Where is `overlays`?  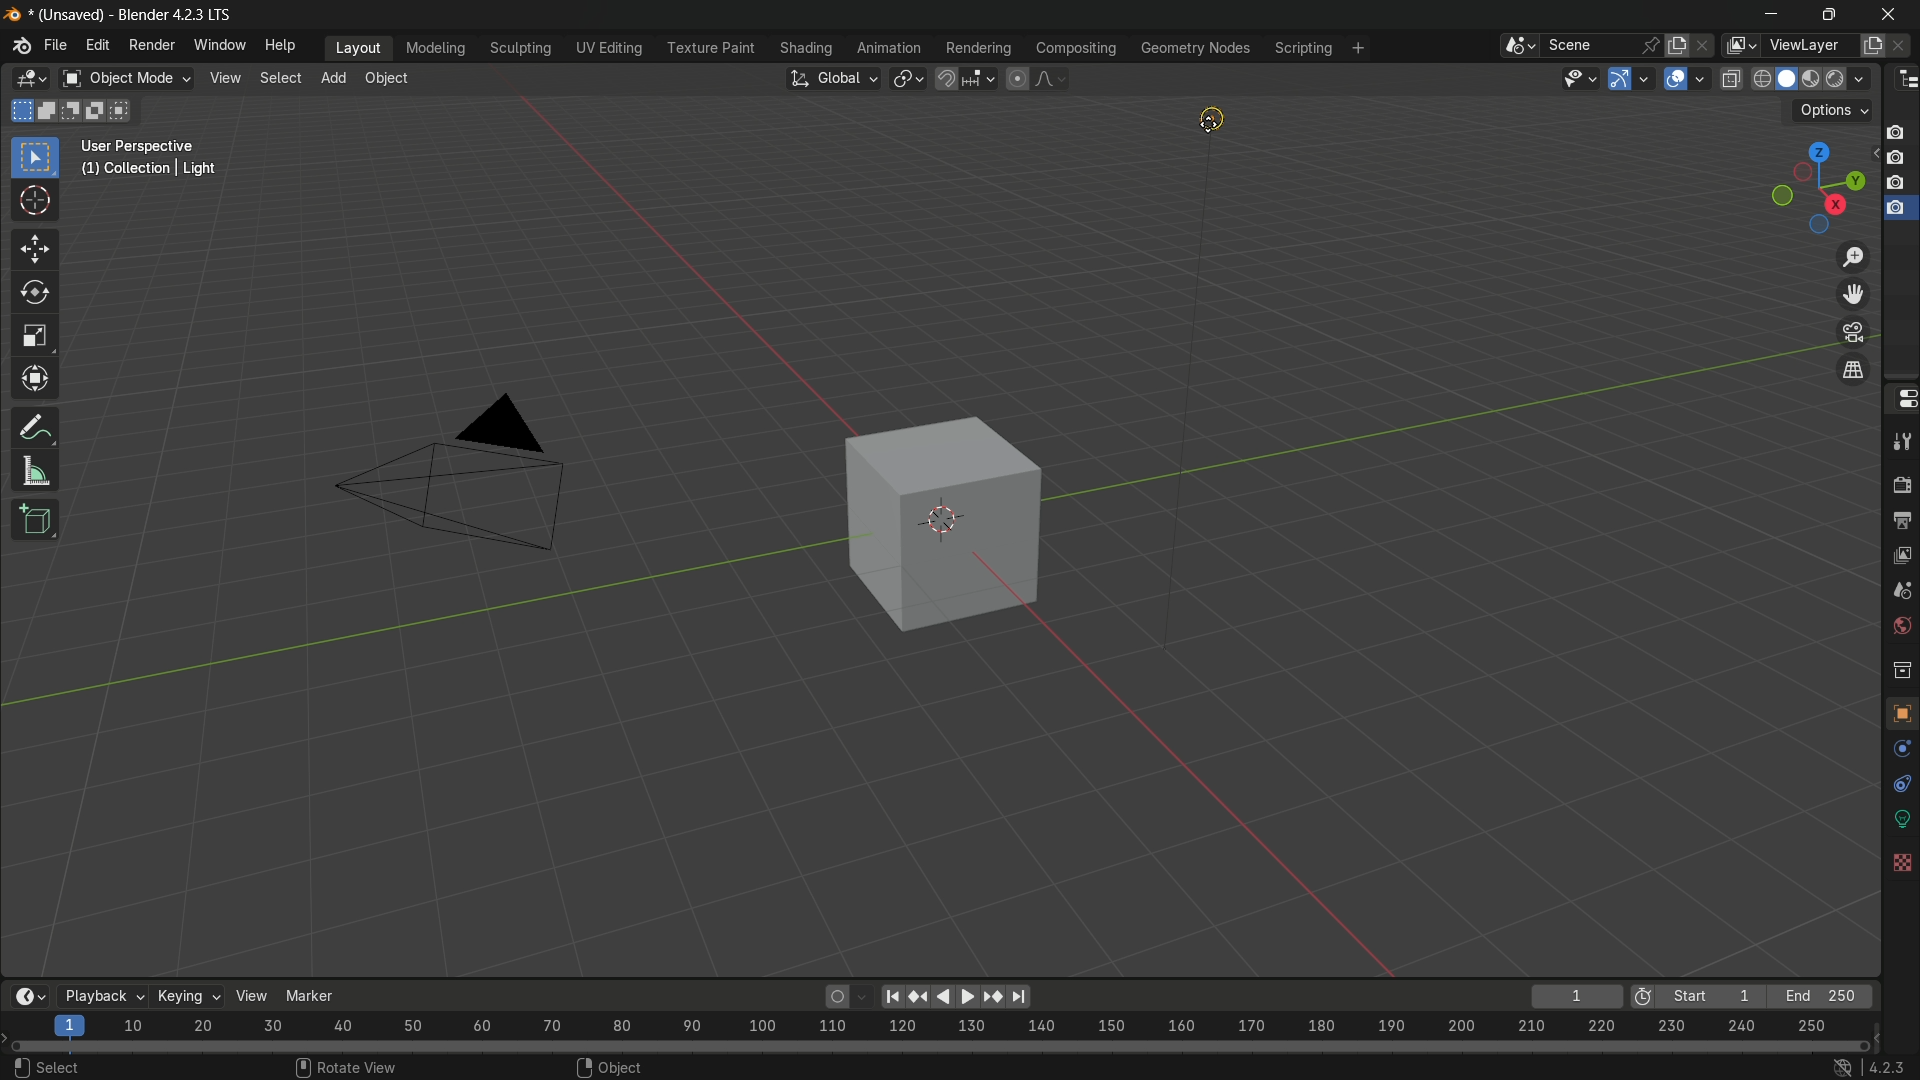 overlays is located at coordinates (1702, 79).